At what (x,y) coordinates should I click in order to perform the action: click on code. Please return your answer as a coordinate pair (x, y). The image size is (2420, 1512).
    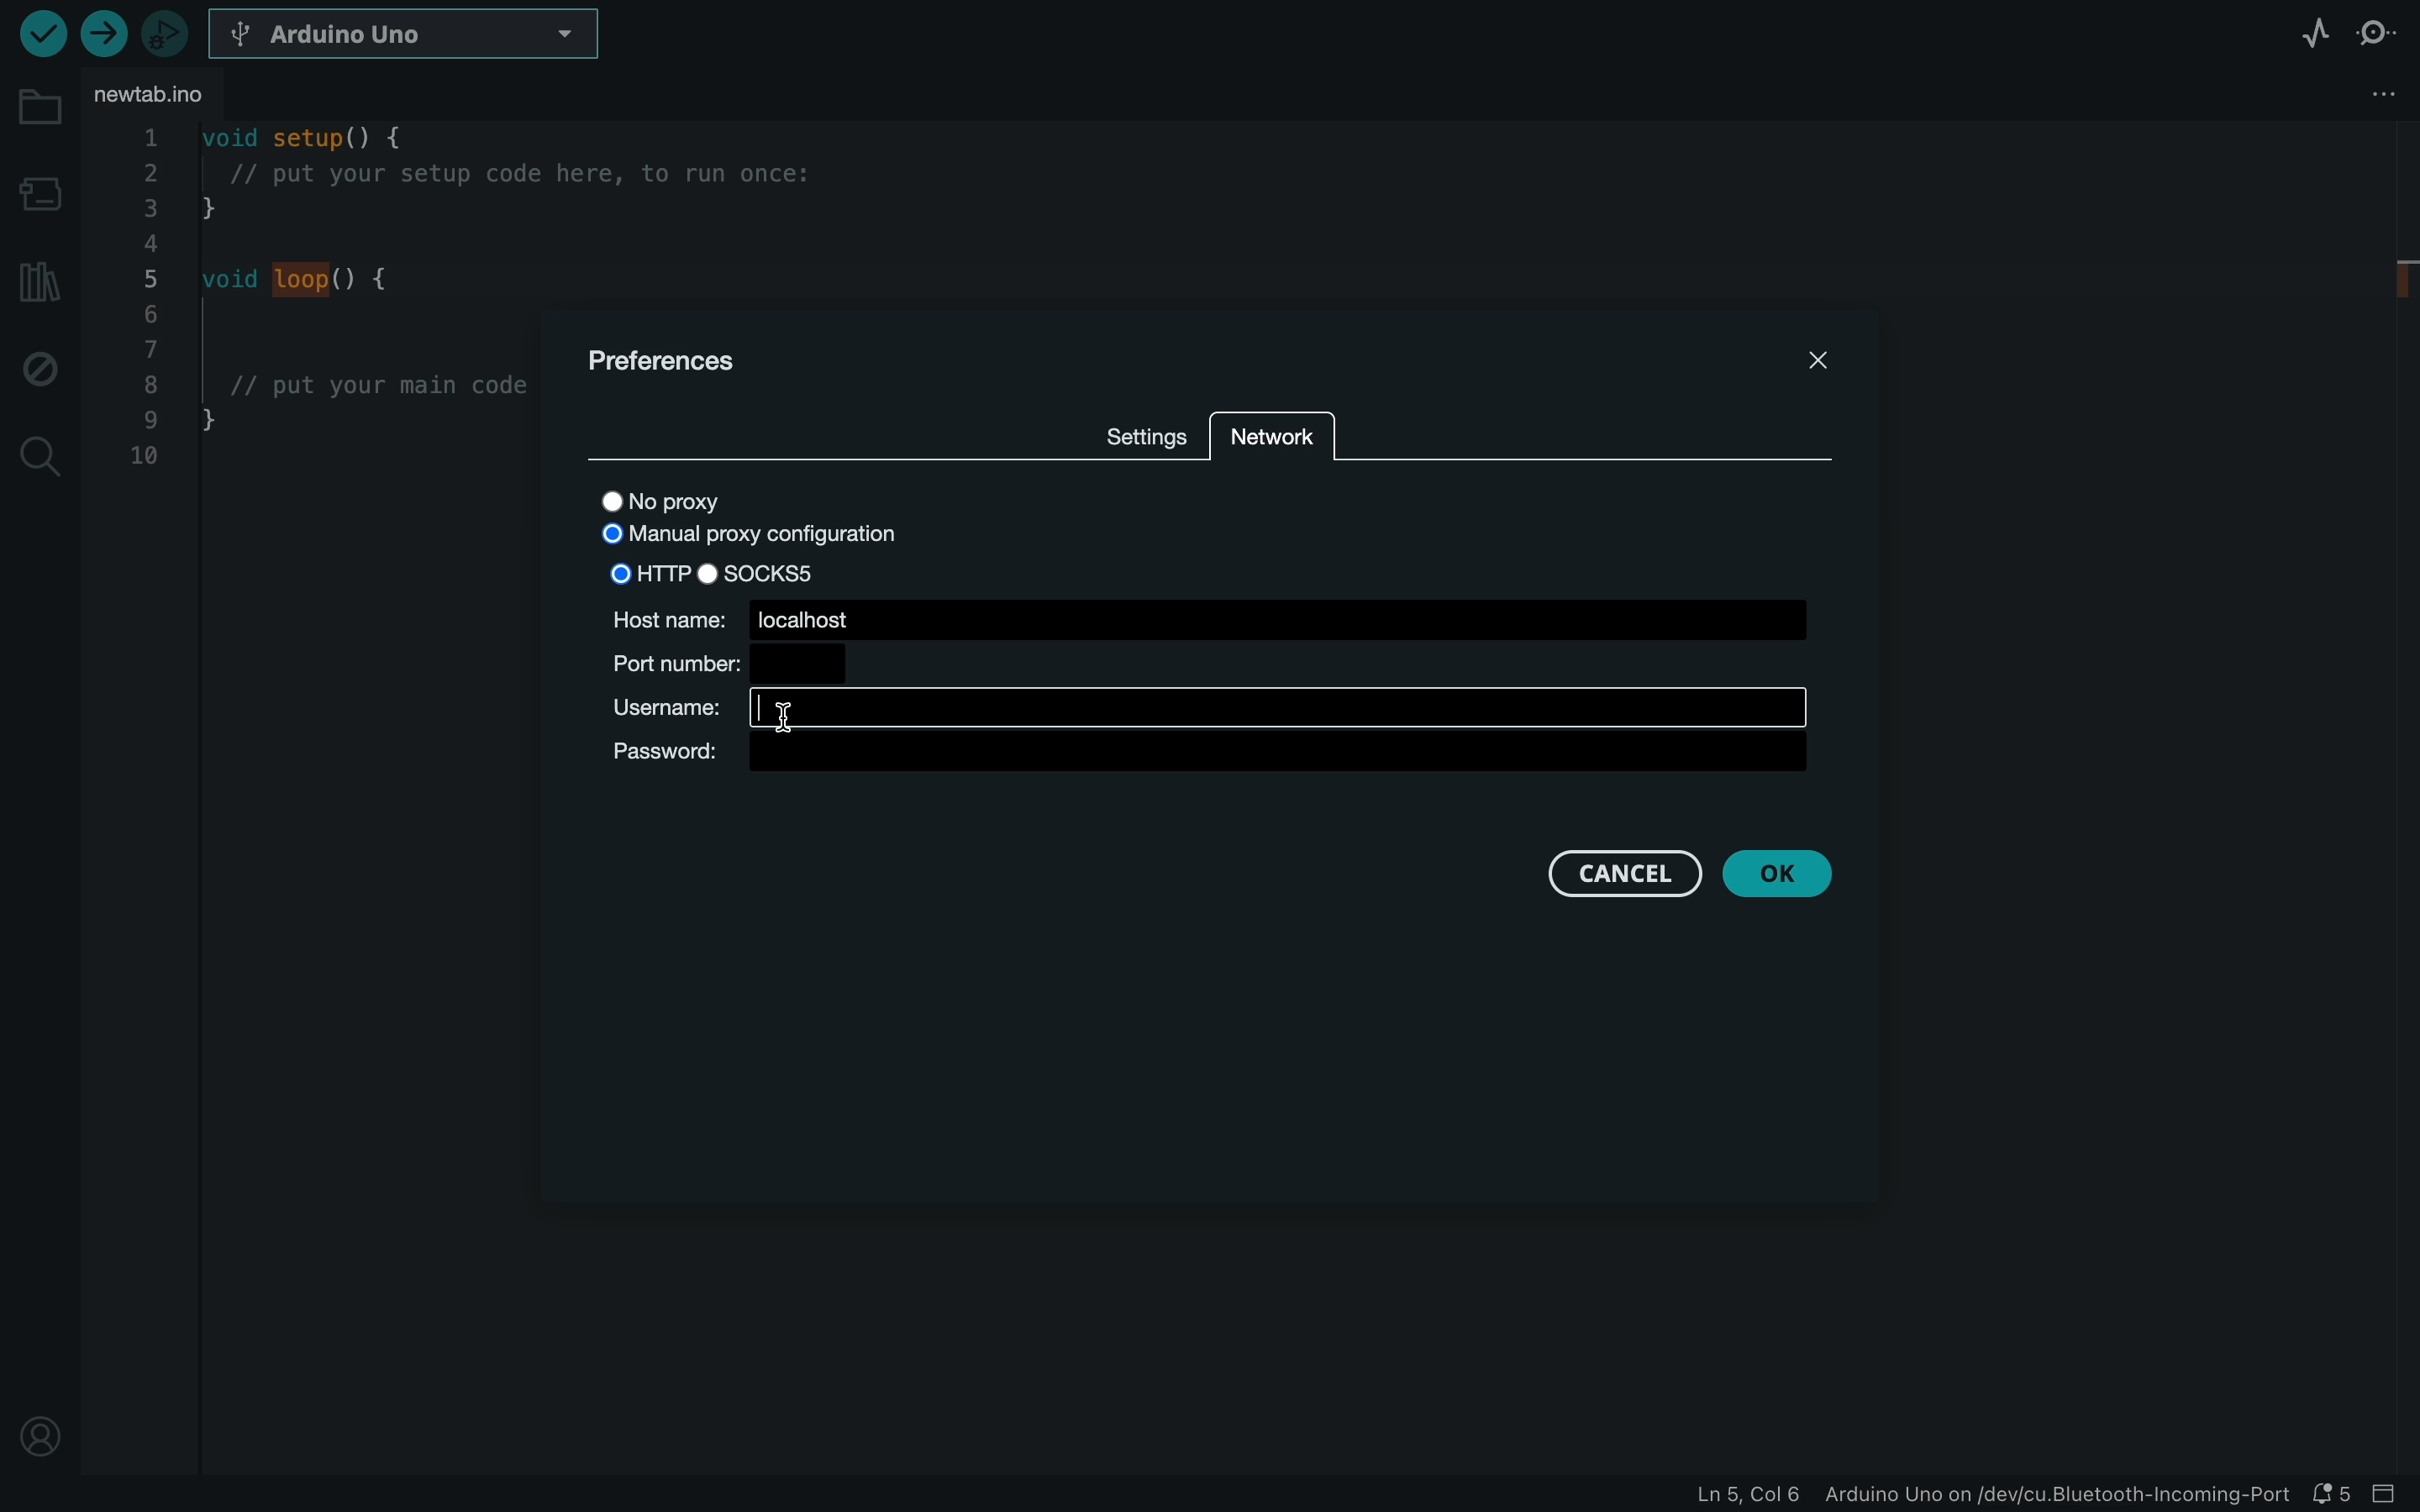
    Looking at the image, I should click on (324, 353).